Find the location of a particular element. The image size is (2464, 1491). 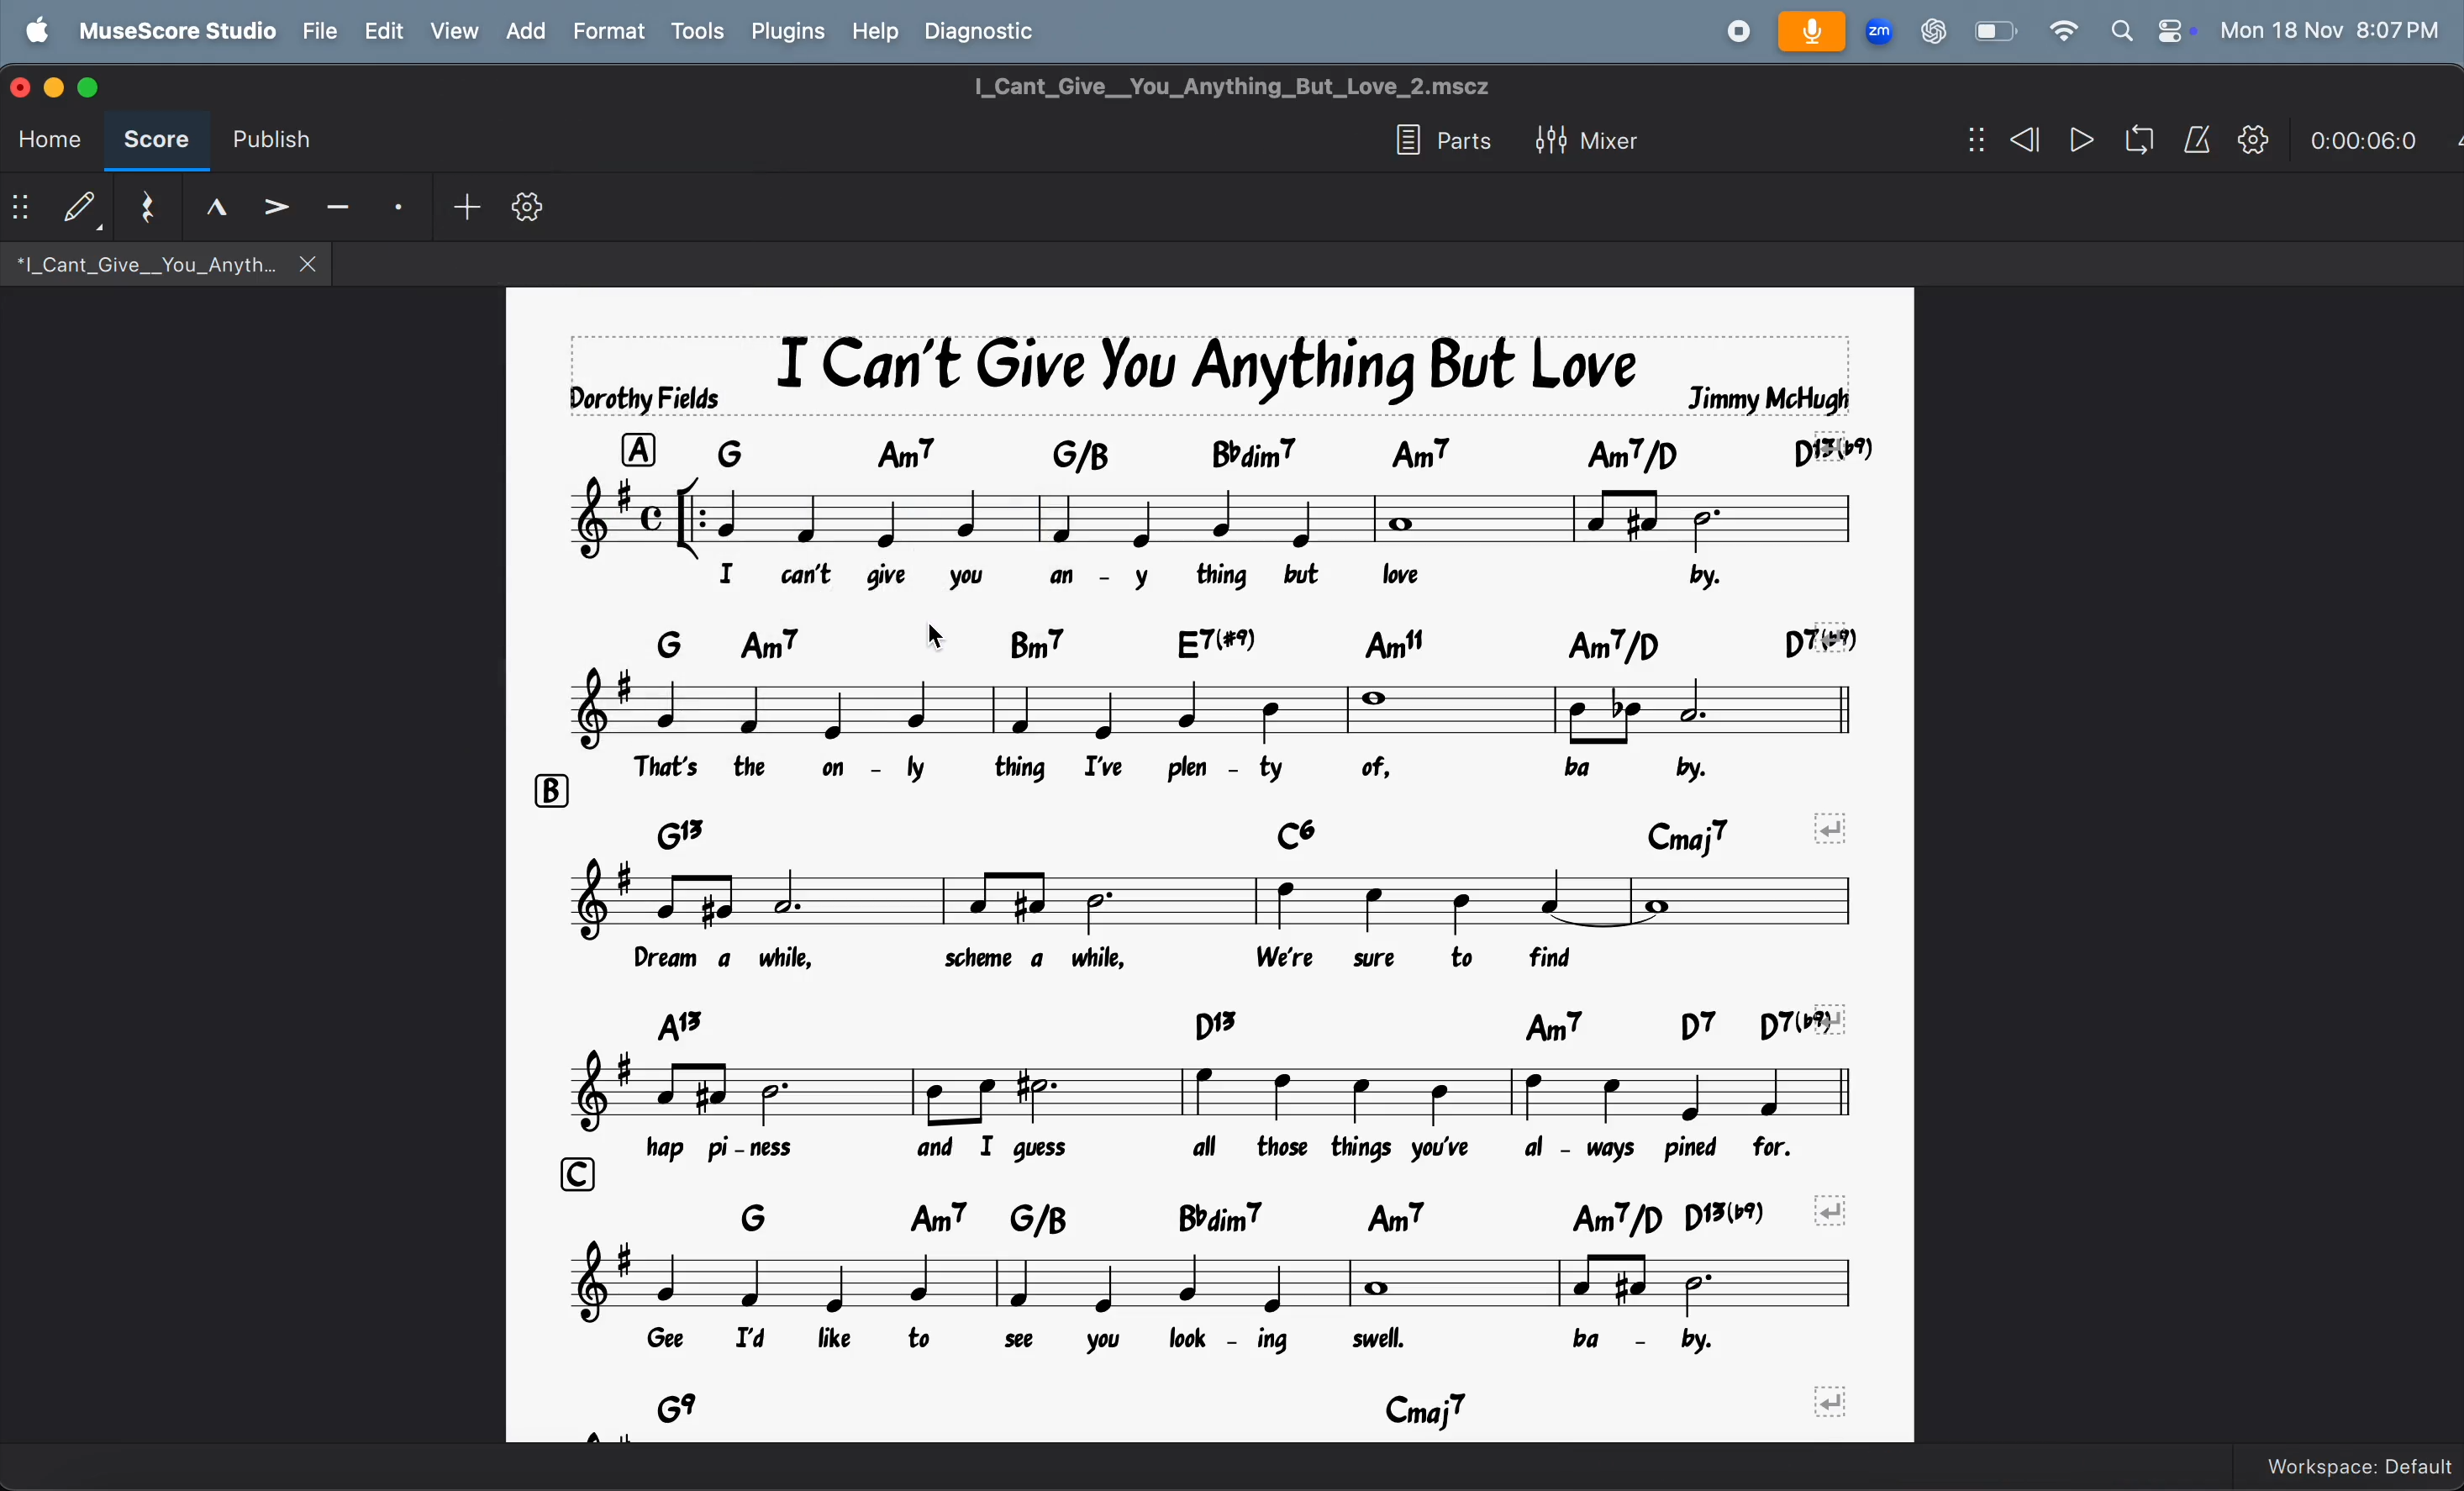

musescore studio is located at coordinates (173, 31).